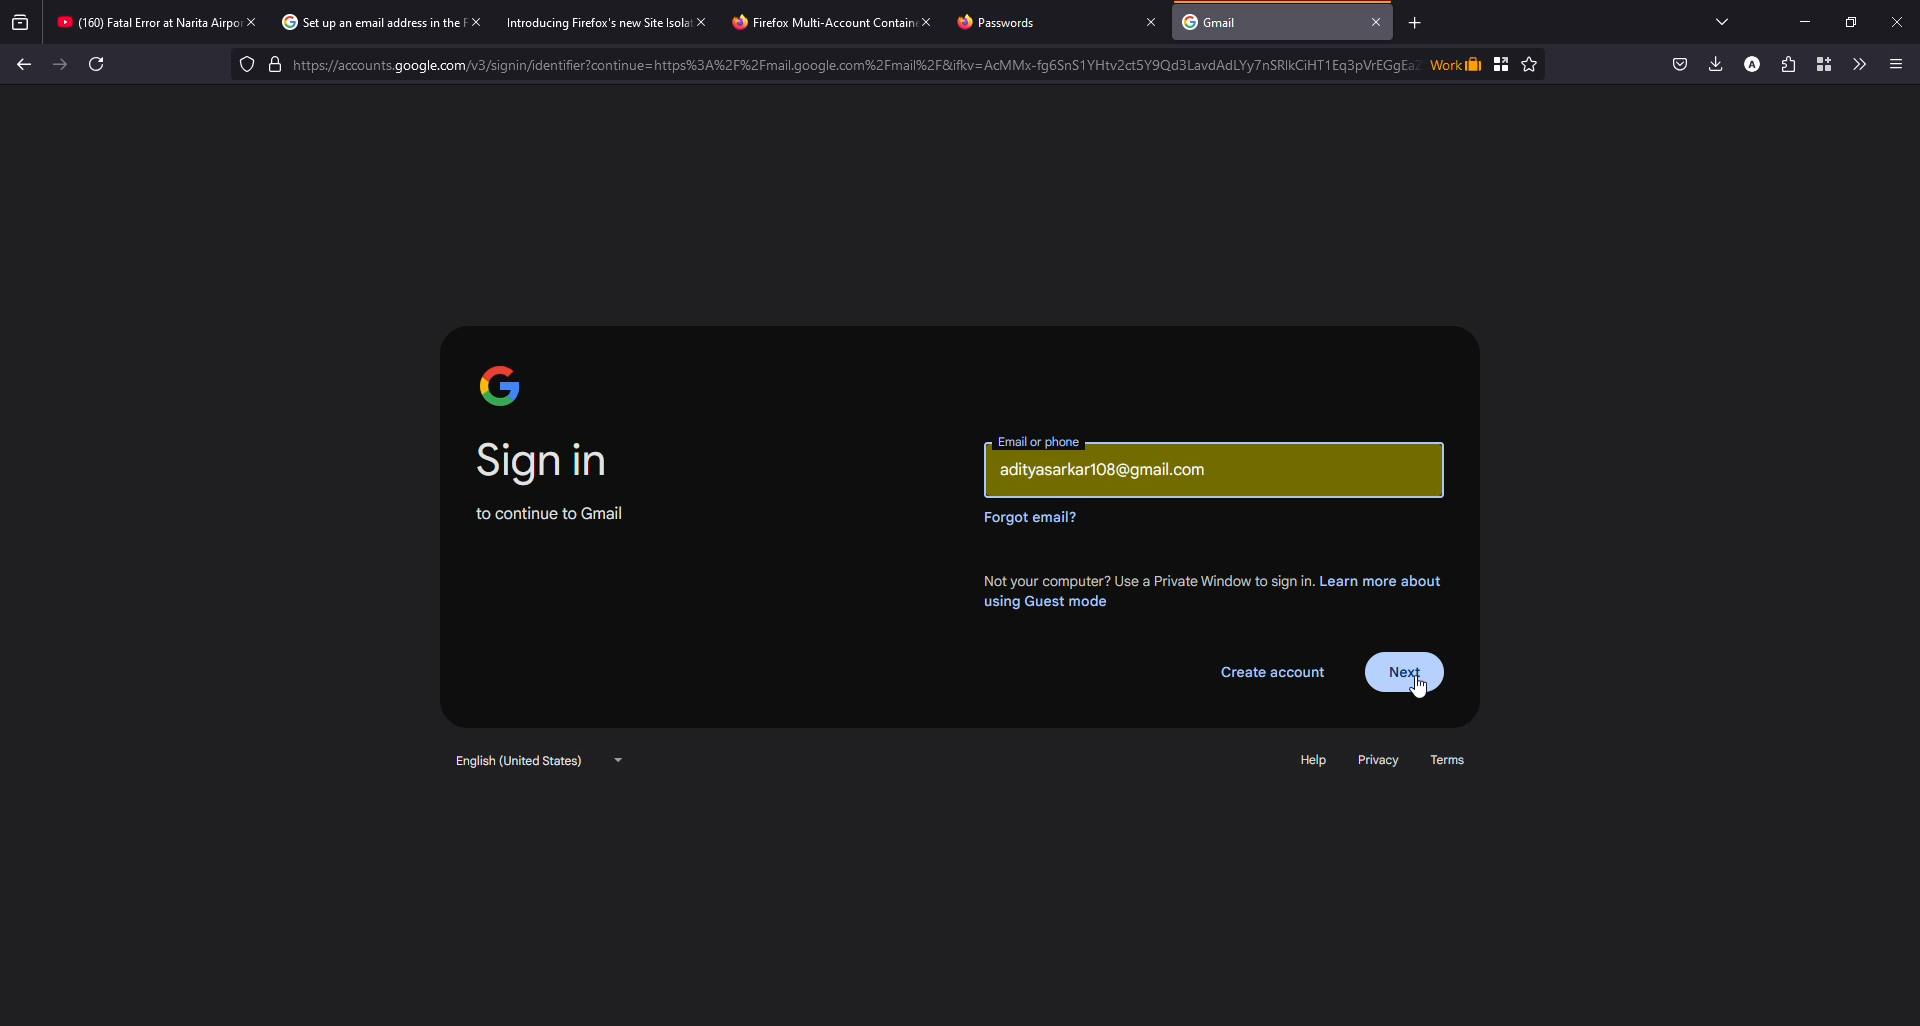 The width and height of the screenshot is (1920, 1026). What do you see at coordinates (478, 23) in the screenshot?
I see `close` at bounding box center [478, 23].